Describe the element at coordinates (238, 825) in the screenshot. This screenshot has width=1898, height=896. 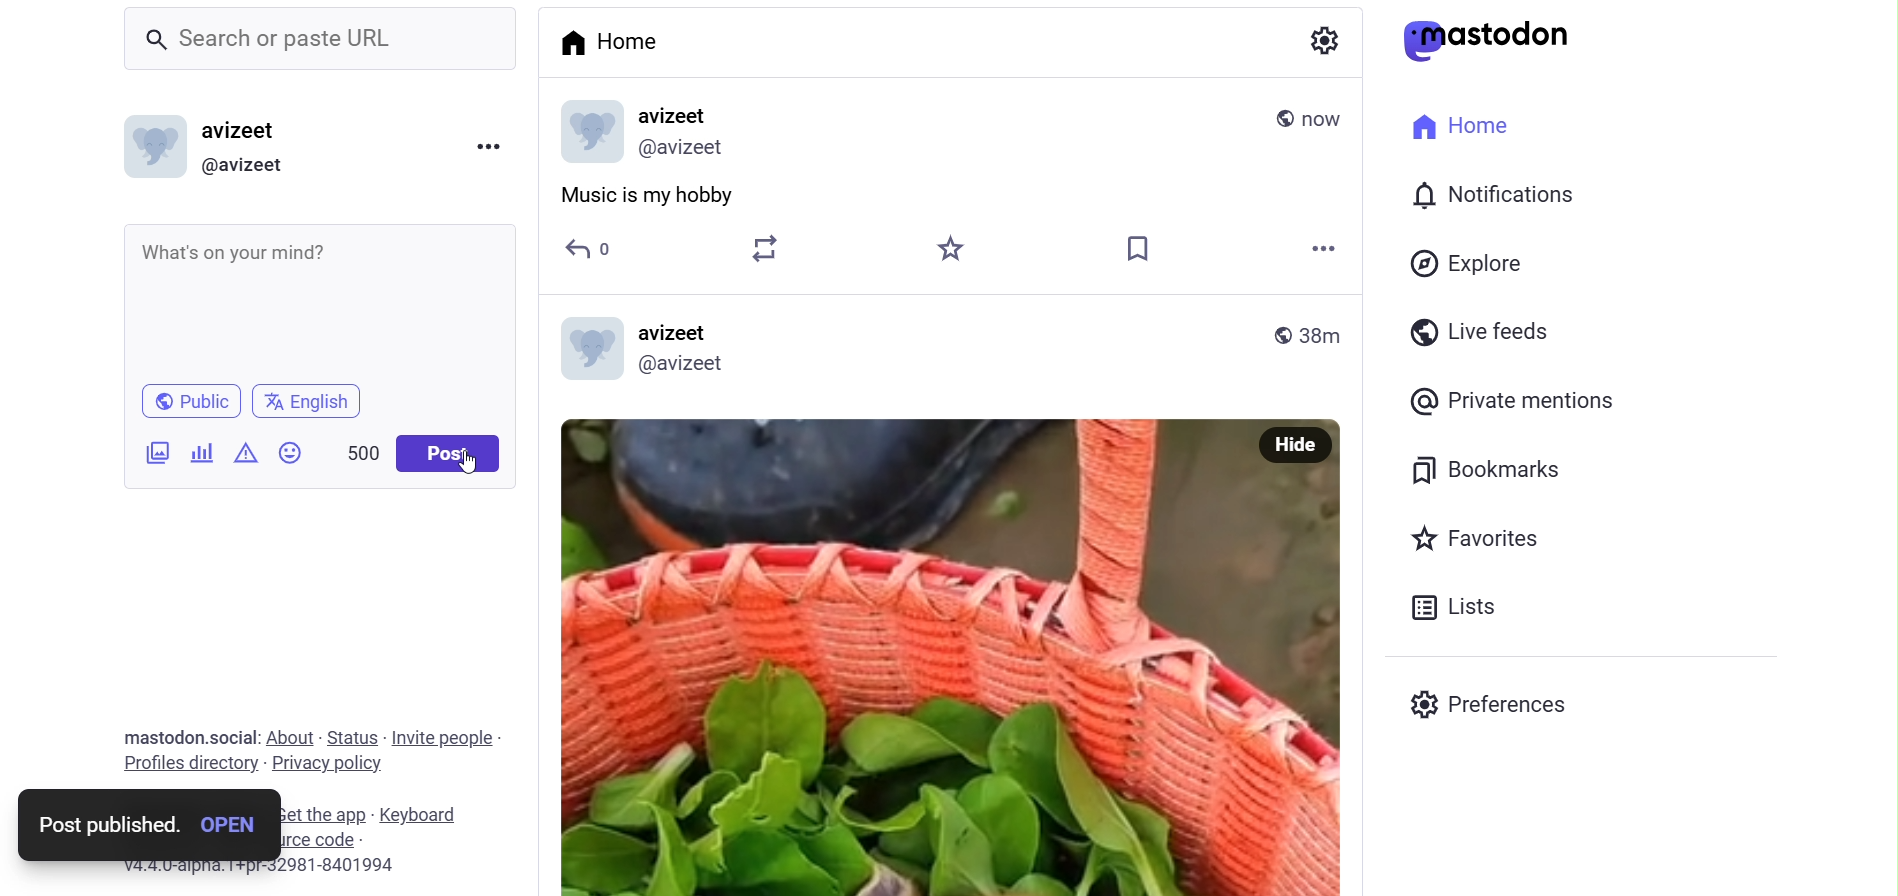
I see `Open Posted Post` at that location.